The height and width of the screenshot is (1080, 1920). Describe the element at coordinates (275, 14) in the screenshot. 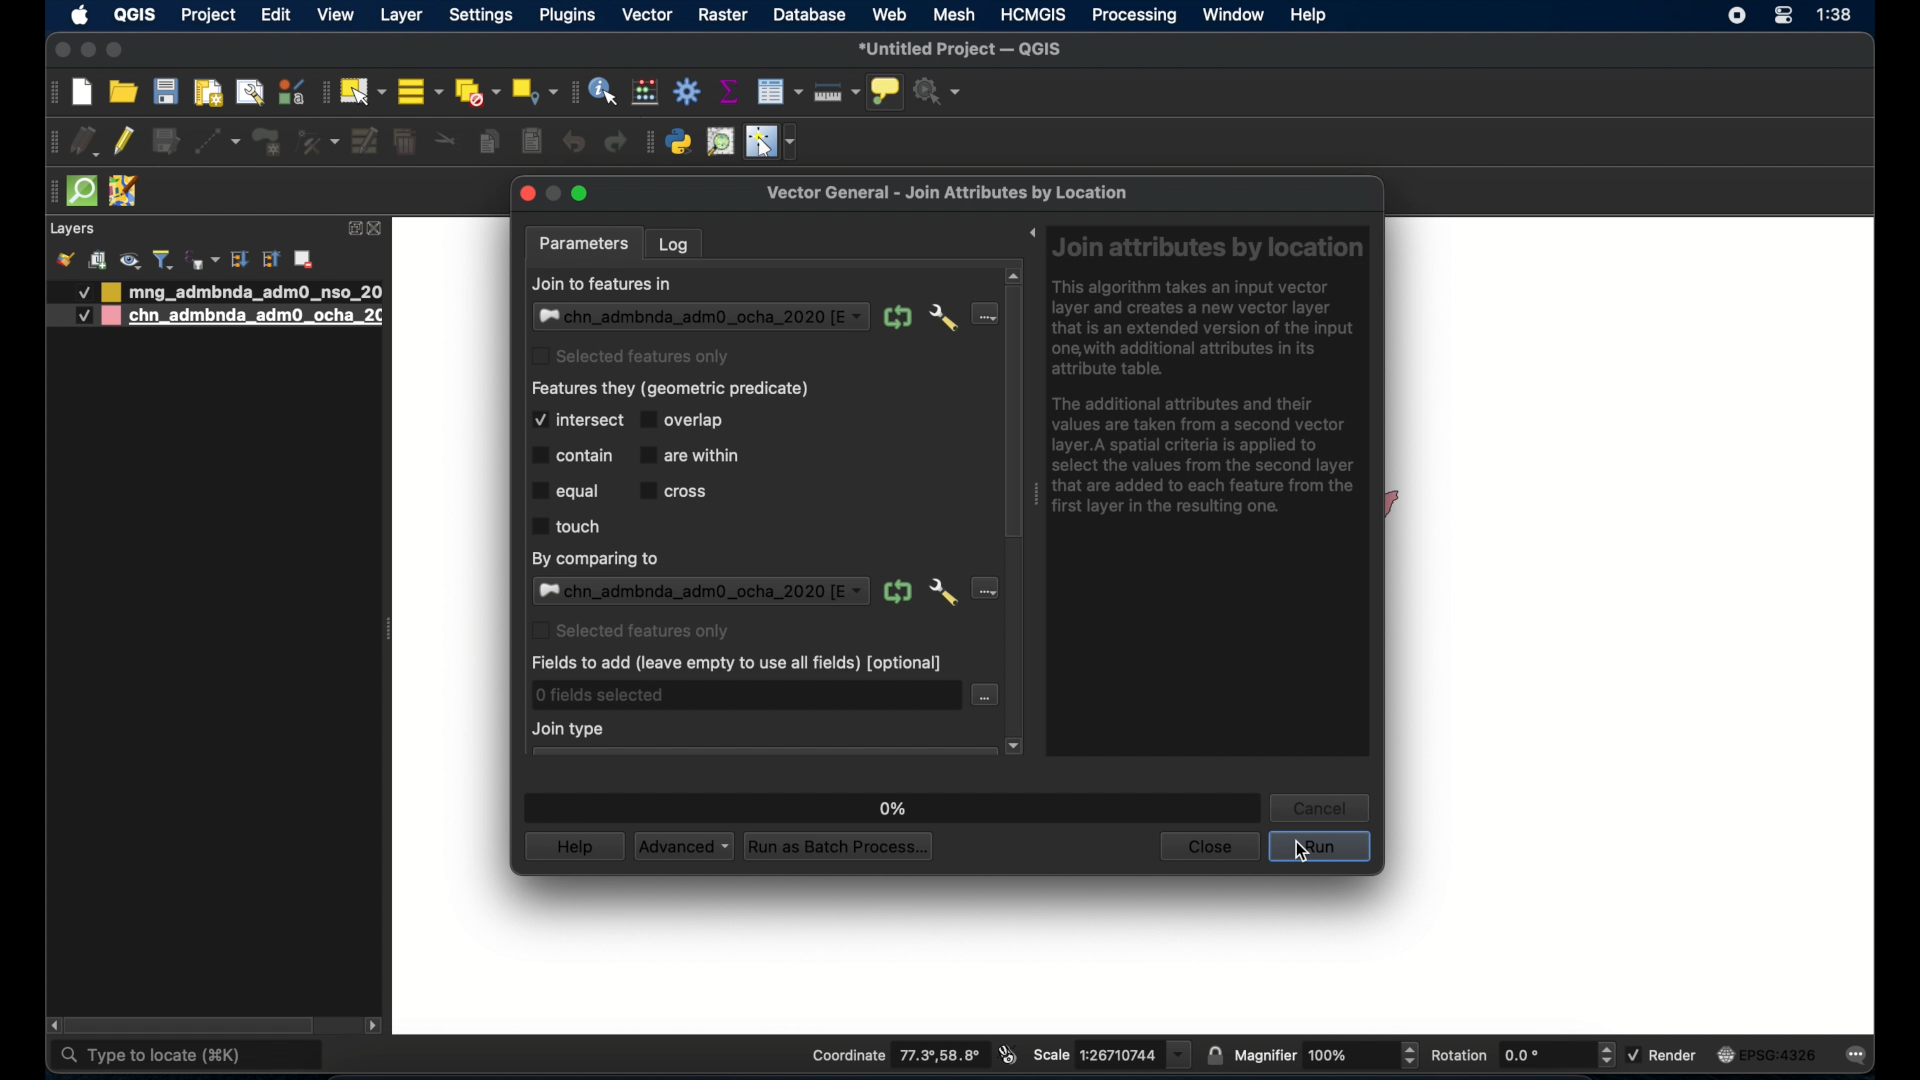

I see `edit` at that location.